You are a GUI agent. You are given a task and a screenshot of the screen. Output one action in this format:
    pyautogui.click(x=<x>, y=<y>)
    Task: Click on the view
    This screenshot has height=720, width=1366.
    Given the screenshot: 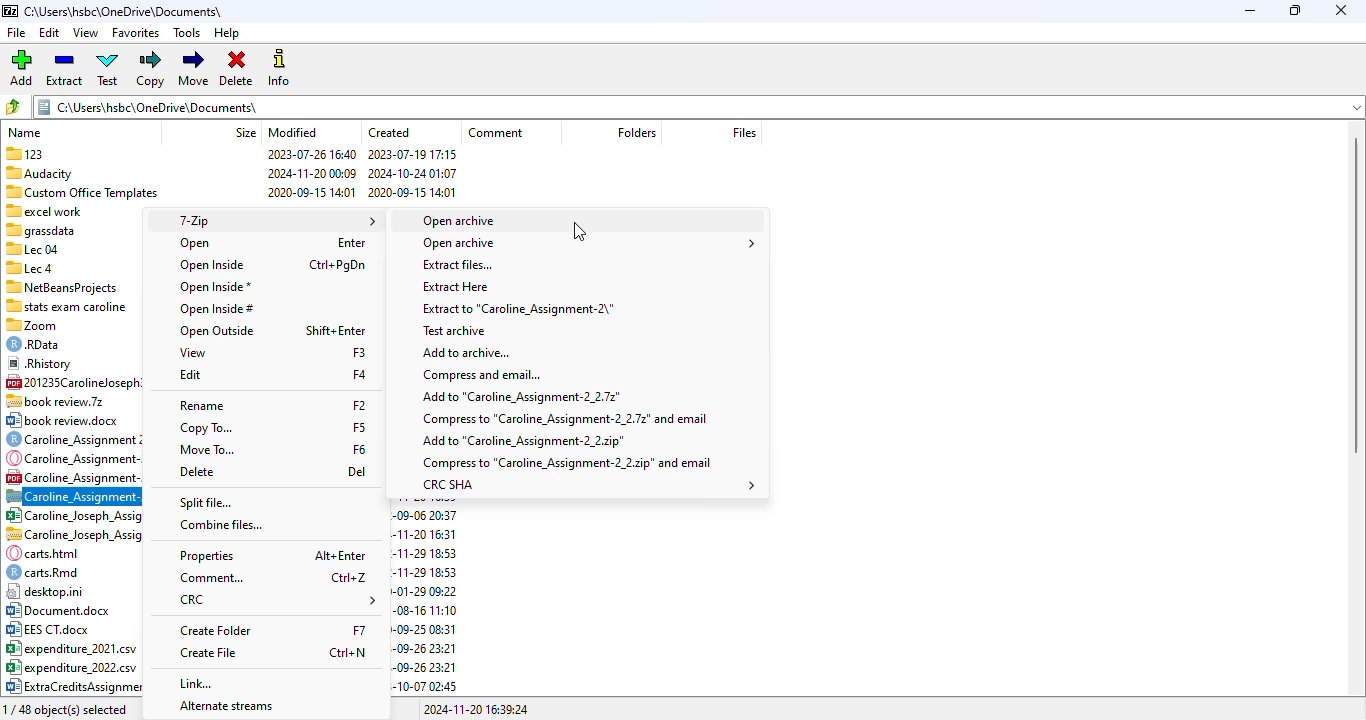 What is the action you would take?
    pyautogui.click(x=193, y=353)
    